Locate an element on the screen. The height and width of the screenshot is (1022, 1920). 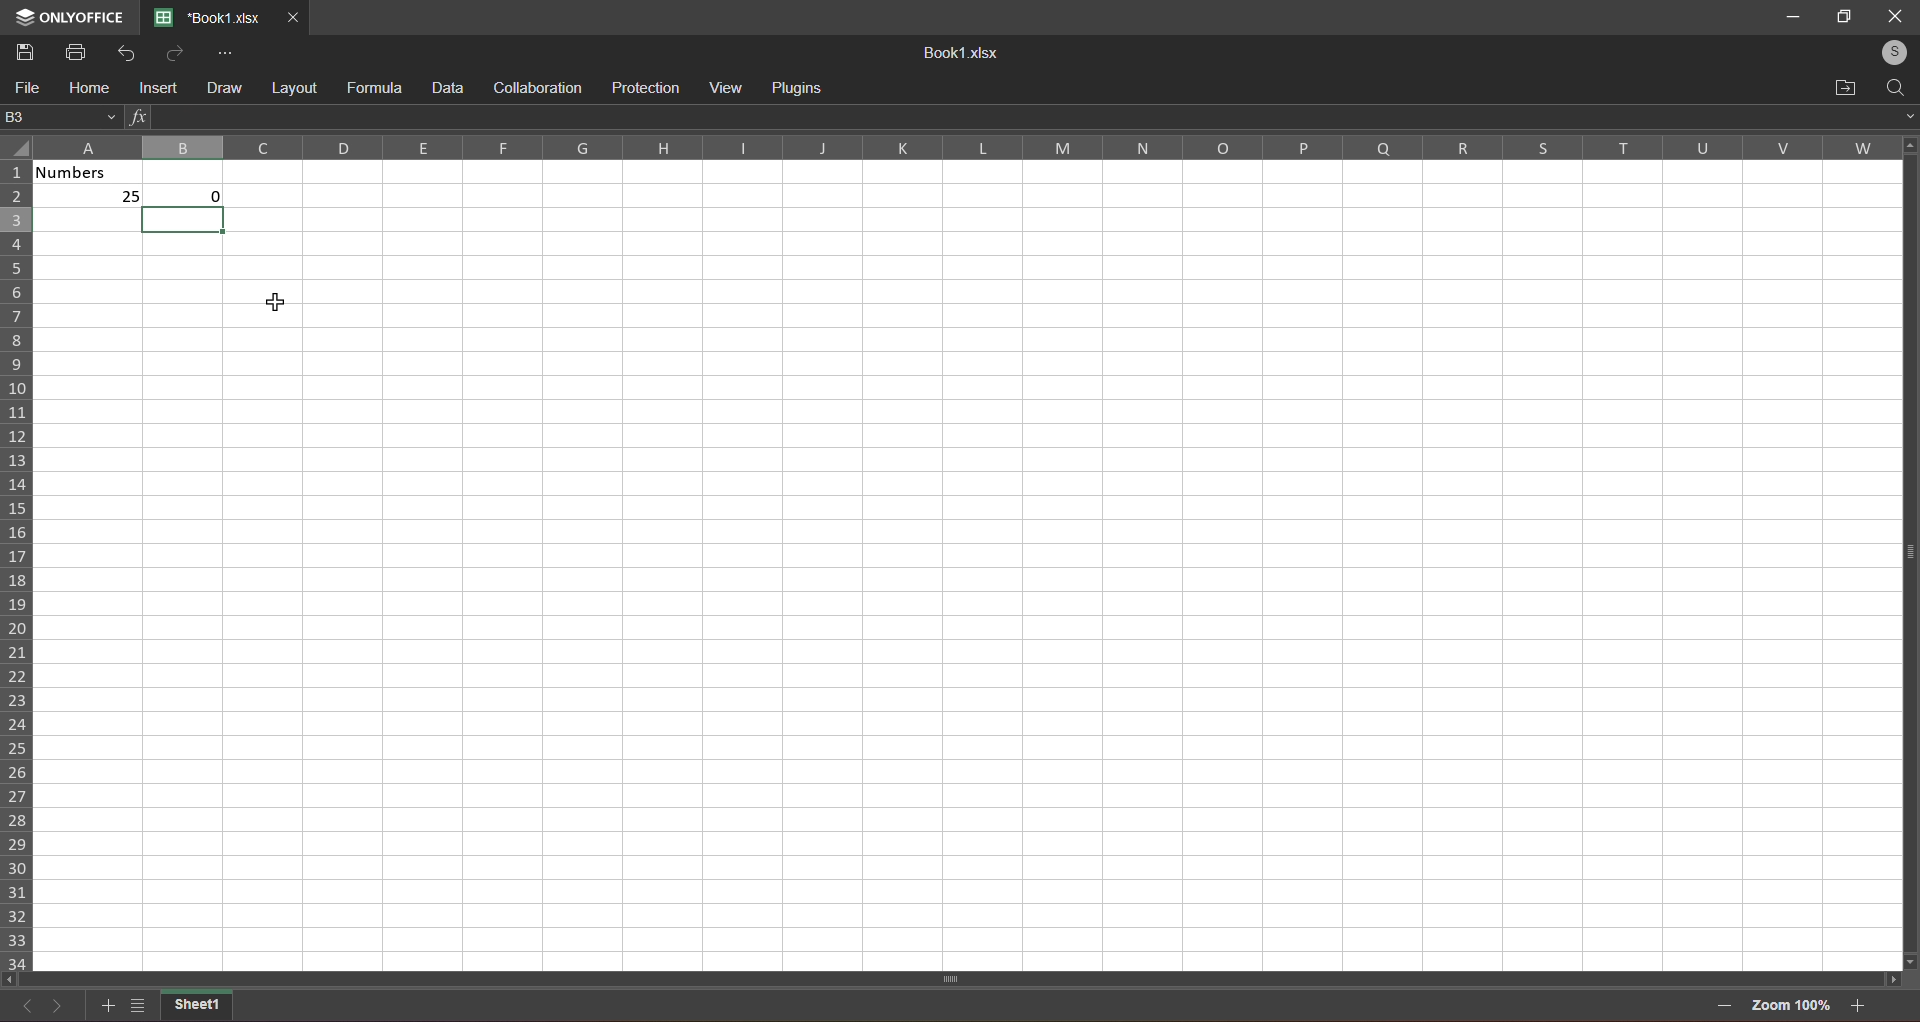
sheet1 is located at coordinates (199, 1007).